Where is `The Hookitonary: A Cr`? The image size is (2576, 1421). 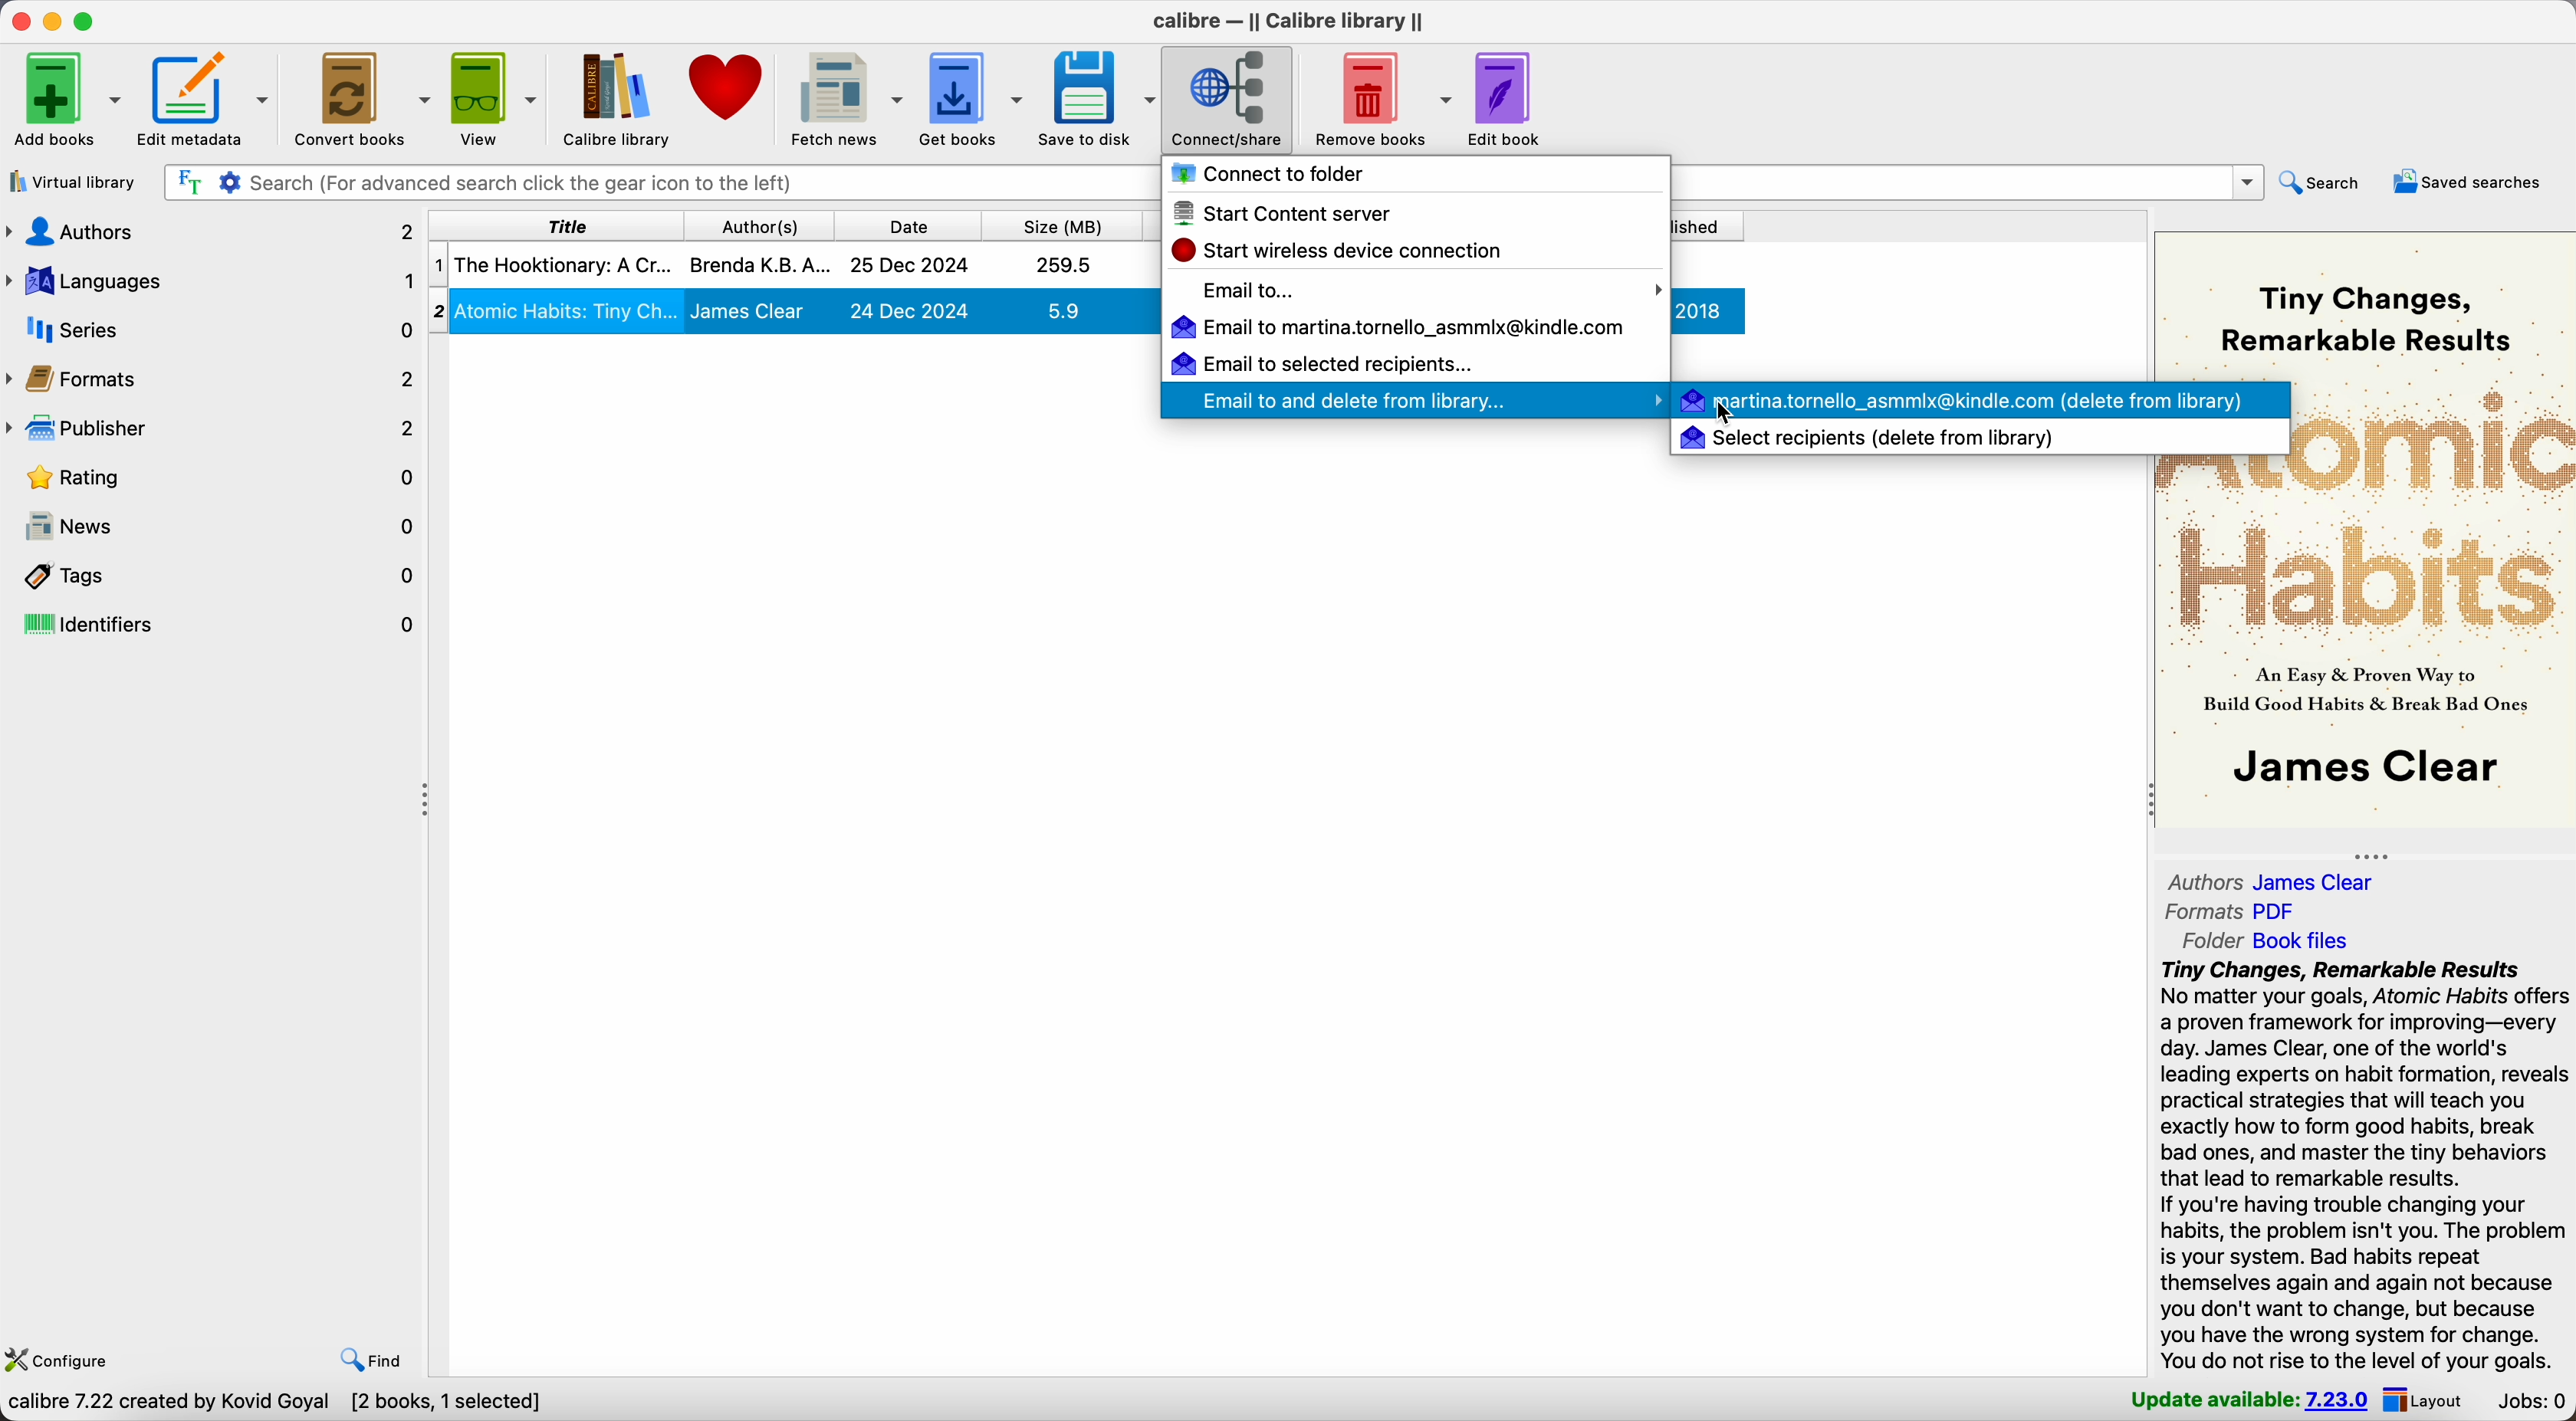
The Hookitonary: A Cr is located at coordinates (562, 264).